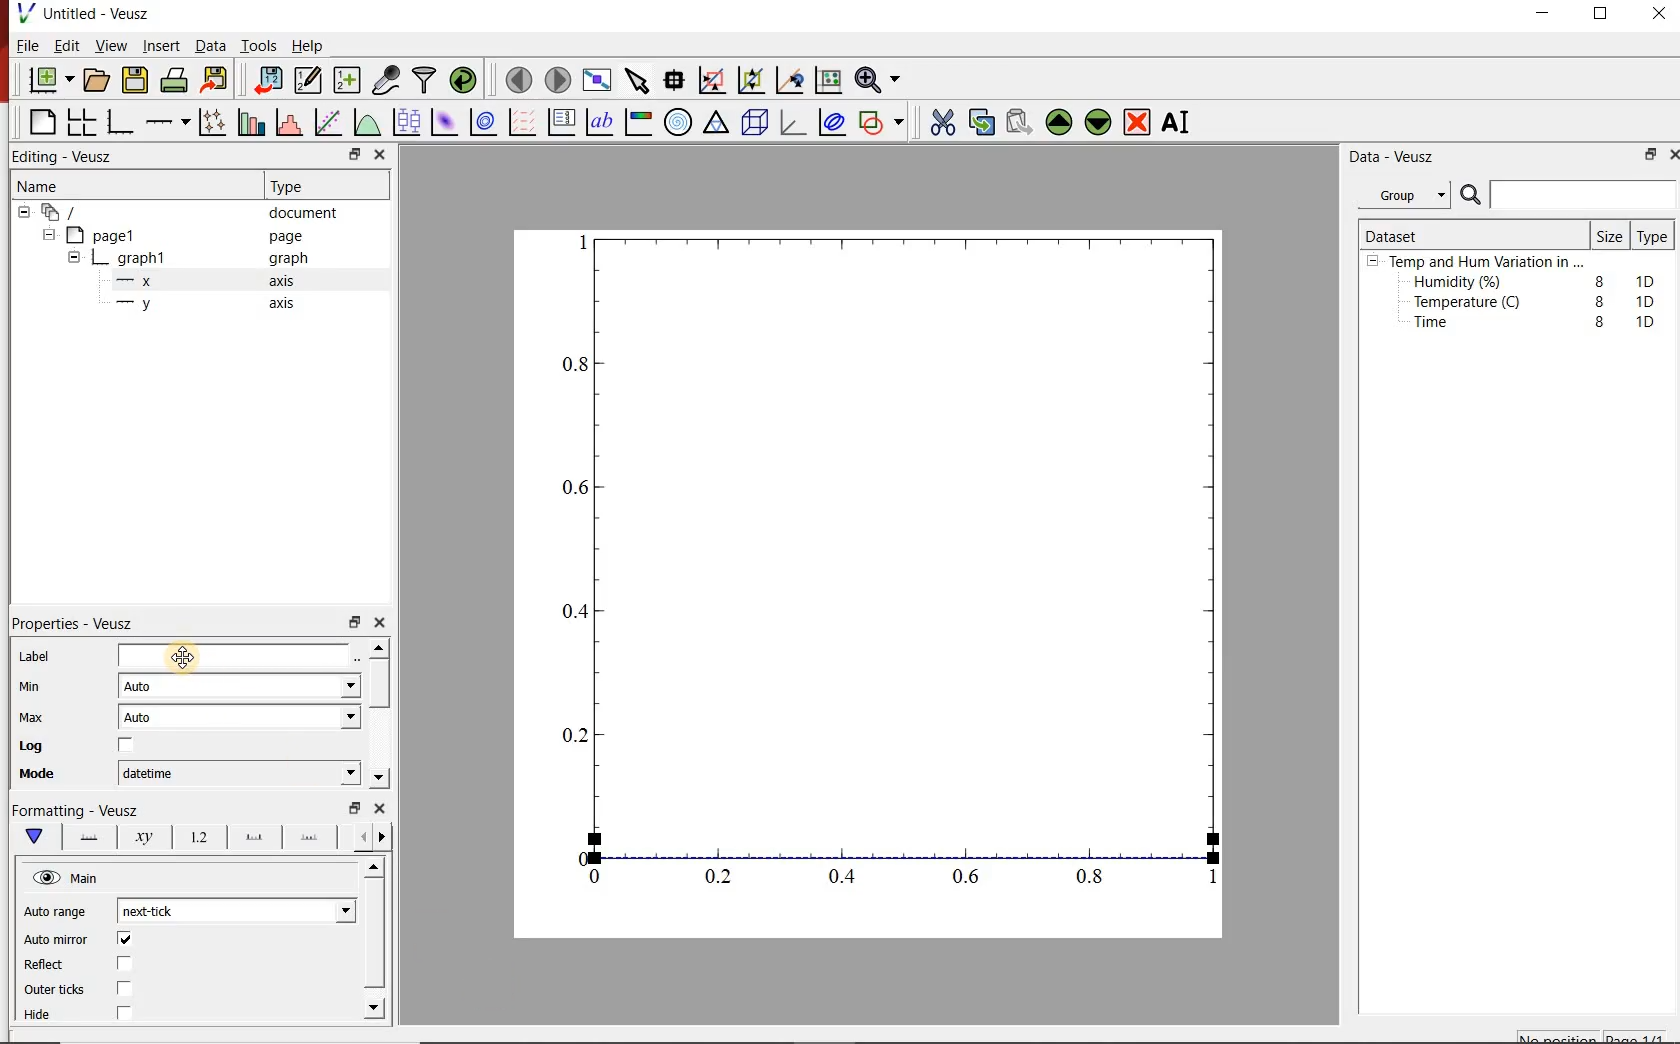 The height and width of the screenshot is (1044, 1680). Describe the element at coordinates (576, 855) in the screenshot. I see `0` at that location.